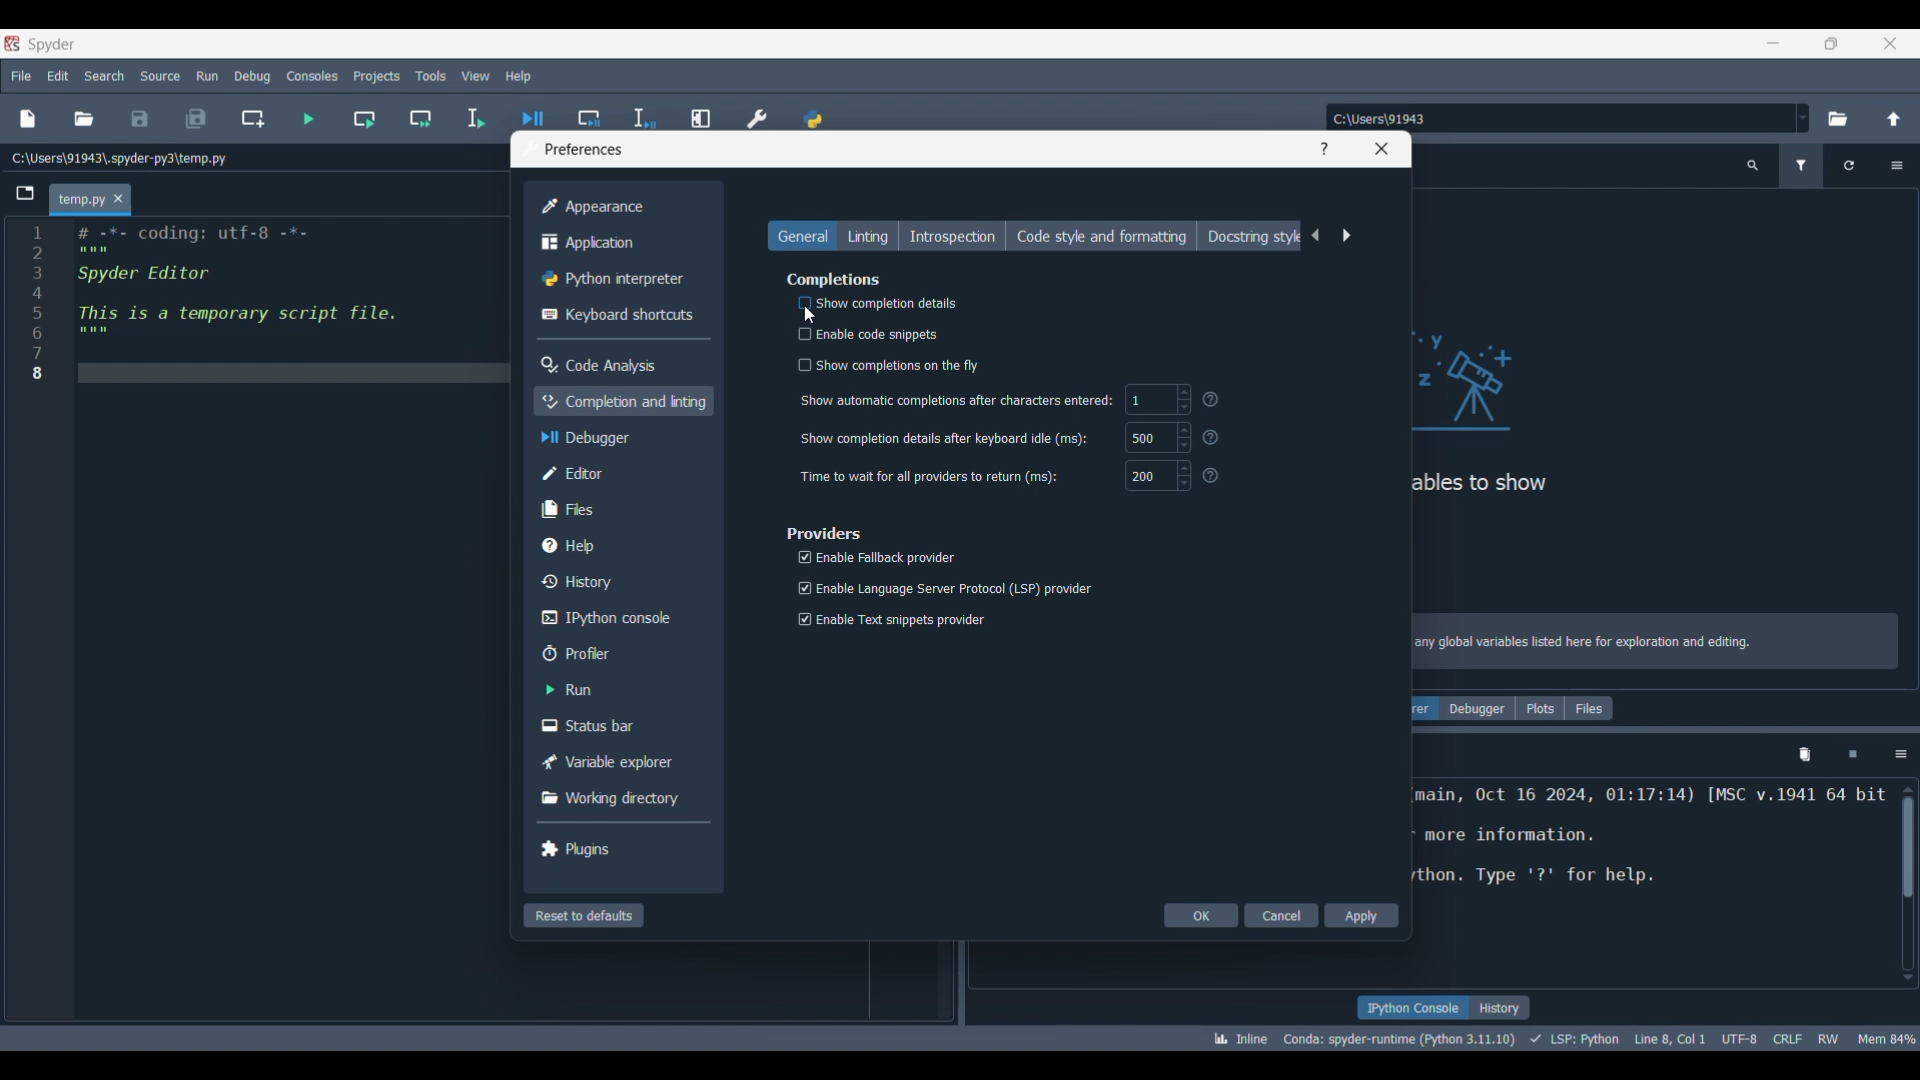  Describe the element at coordinates (833, 278) in the screenshot. I see `Completions` at that location.